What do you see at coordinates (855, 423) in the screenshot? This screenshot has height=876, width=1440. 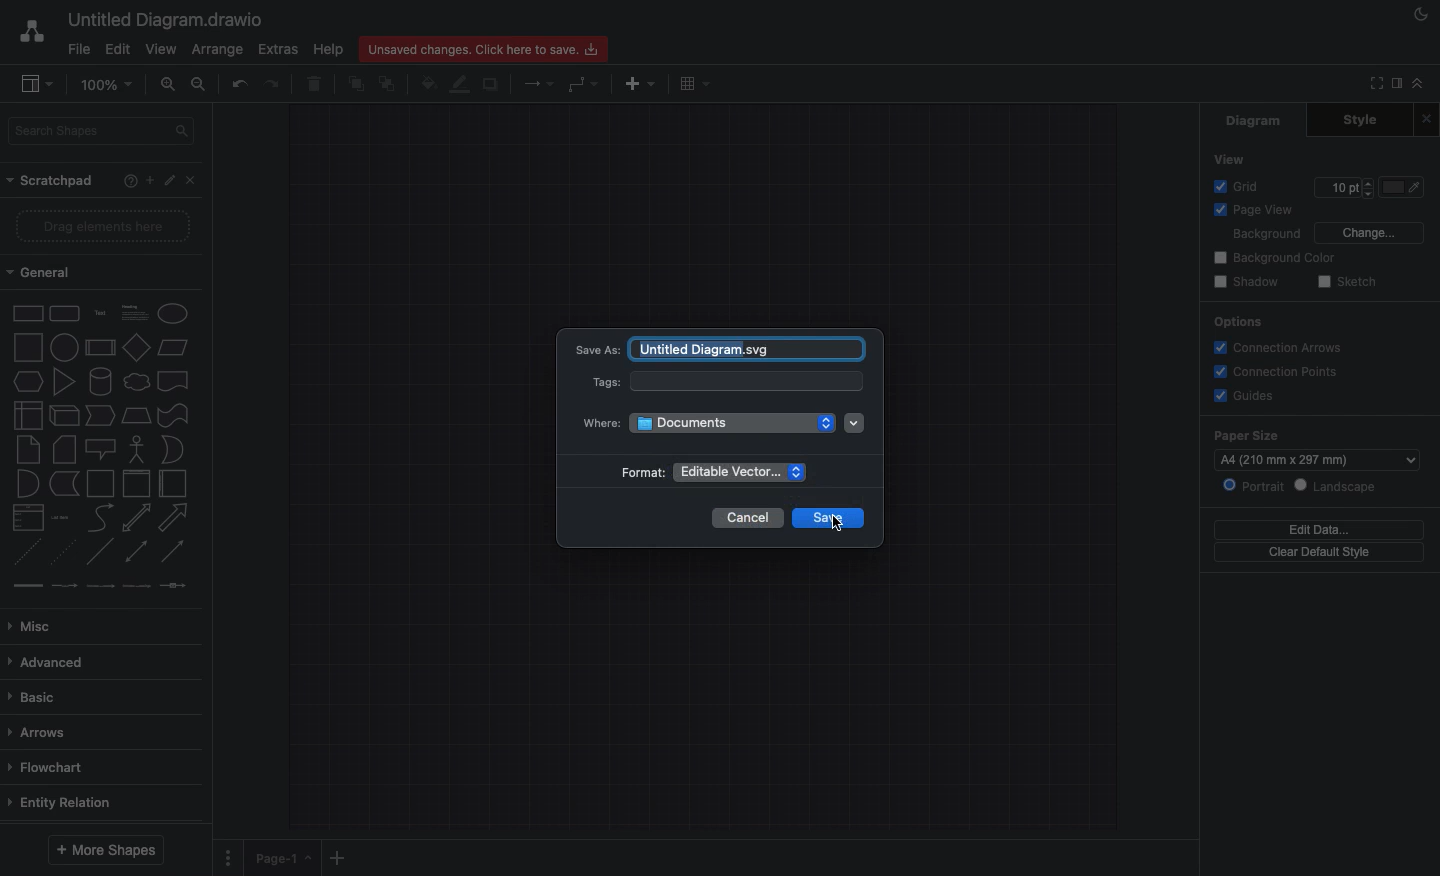 I see `Dropdown` at bounding box center [855, 423].